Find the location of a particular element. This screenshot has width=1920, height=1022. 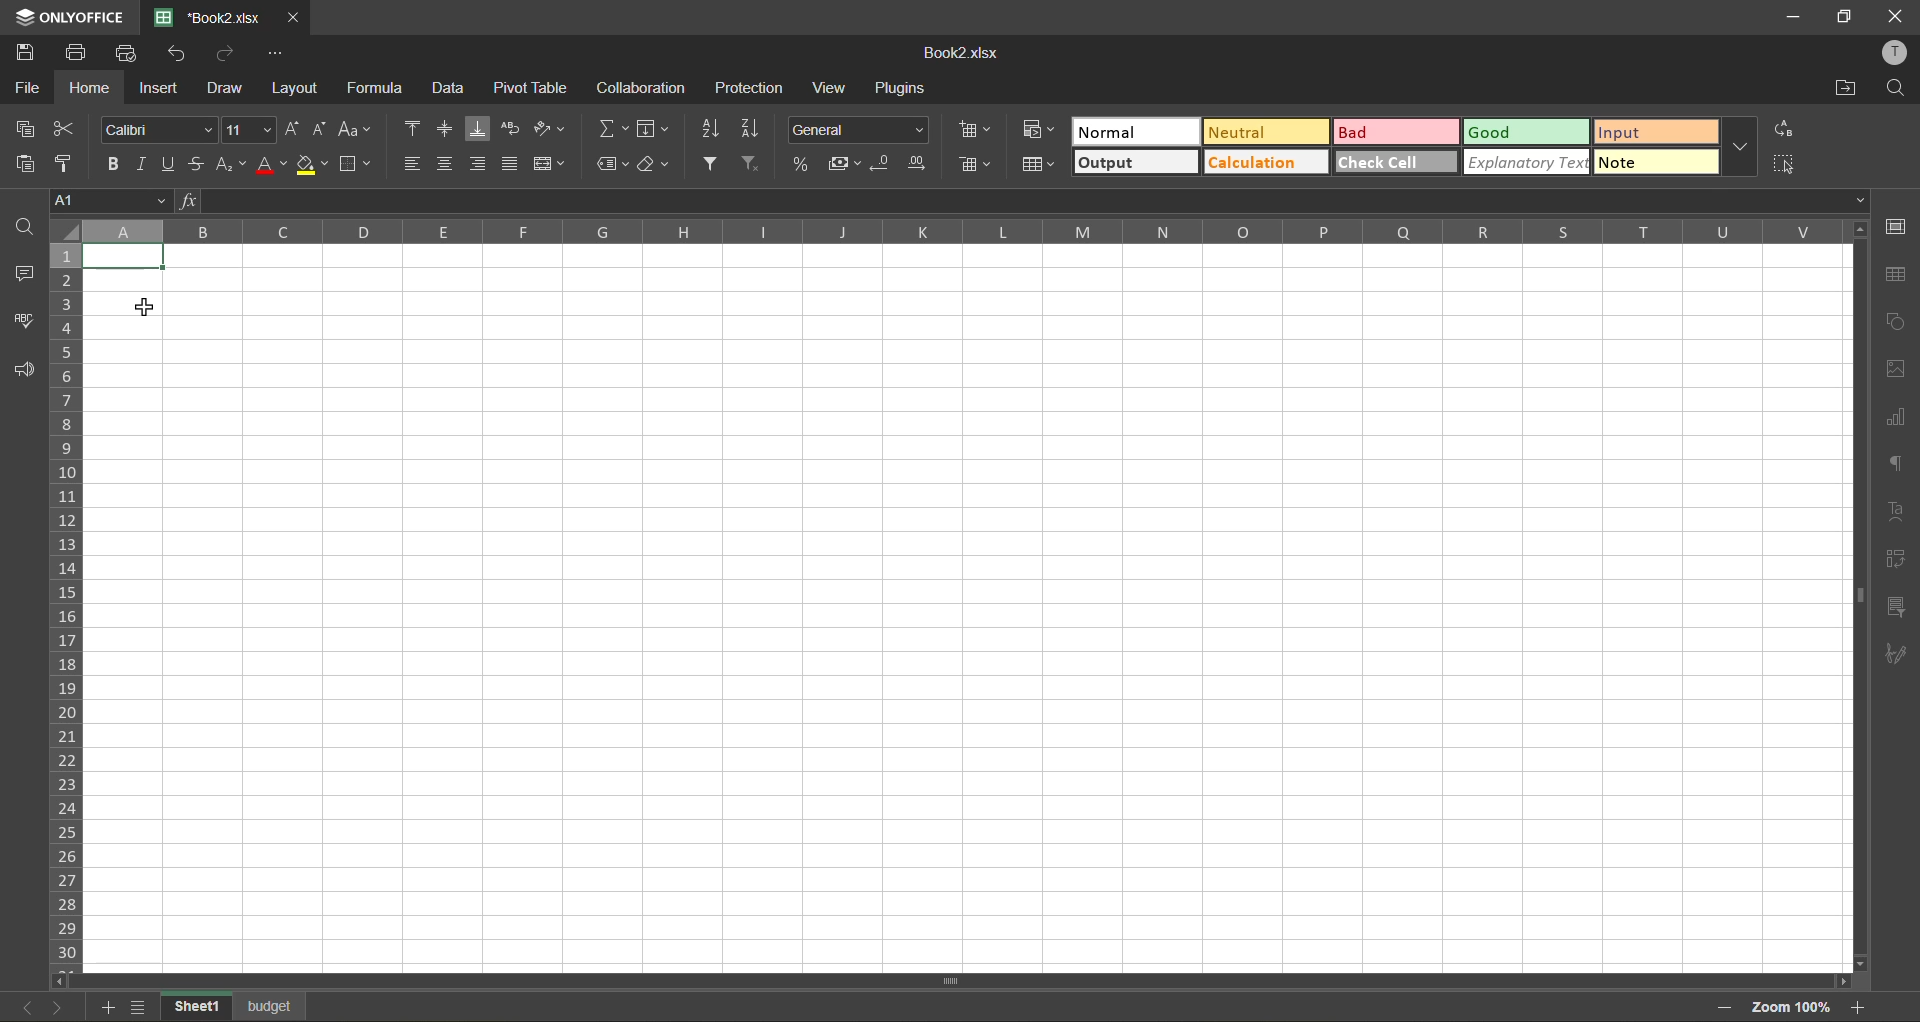

cell settings is located at coordinates (1896, 229).